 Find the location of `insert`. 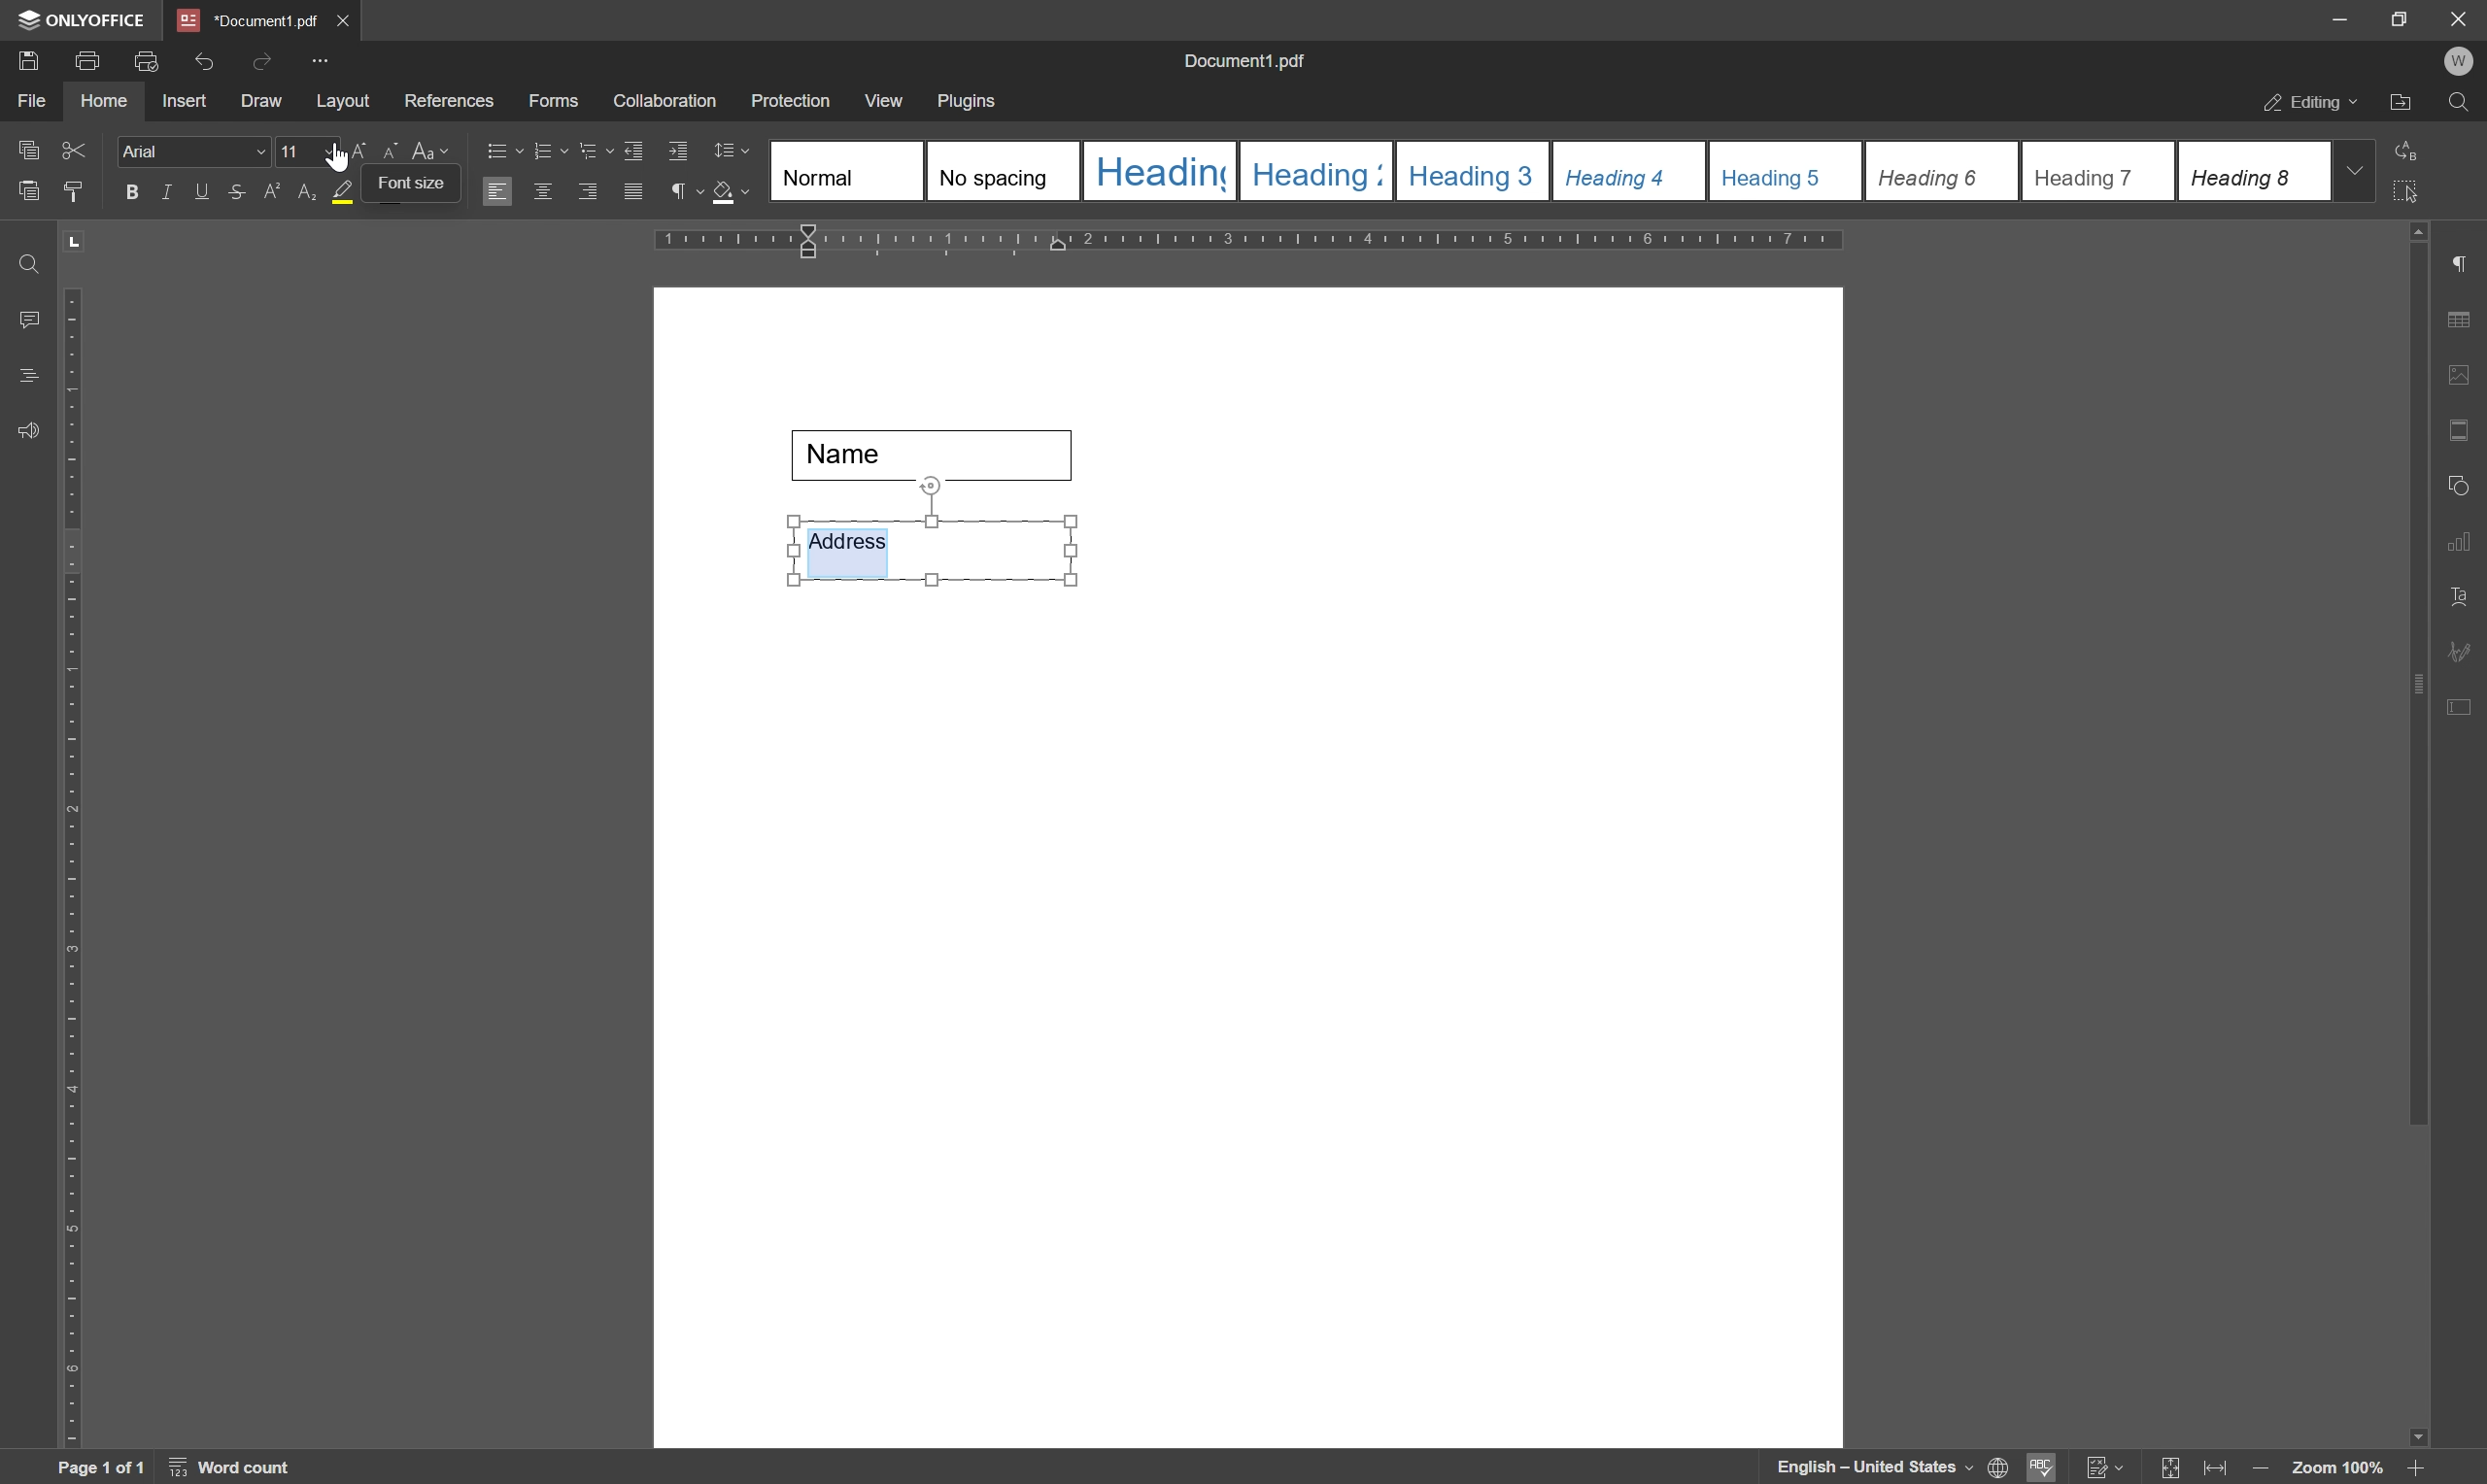

insert is located at coordinates (184, 102).